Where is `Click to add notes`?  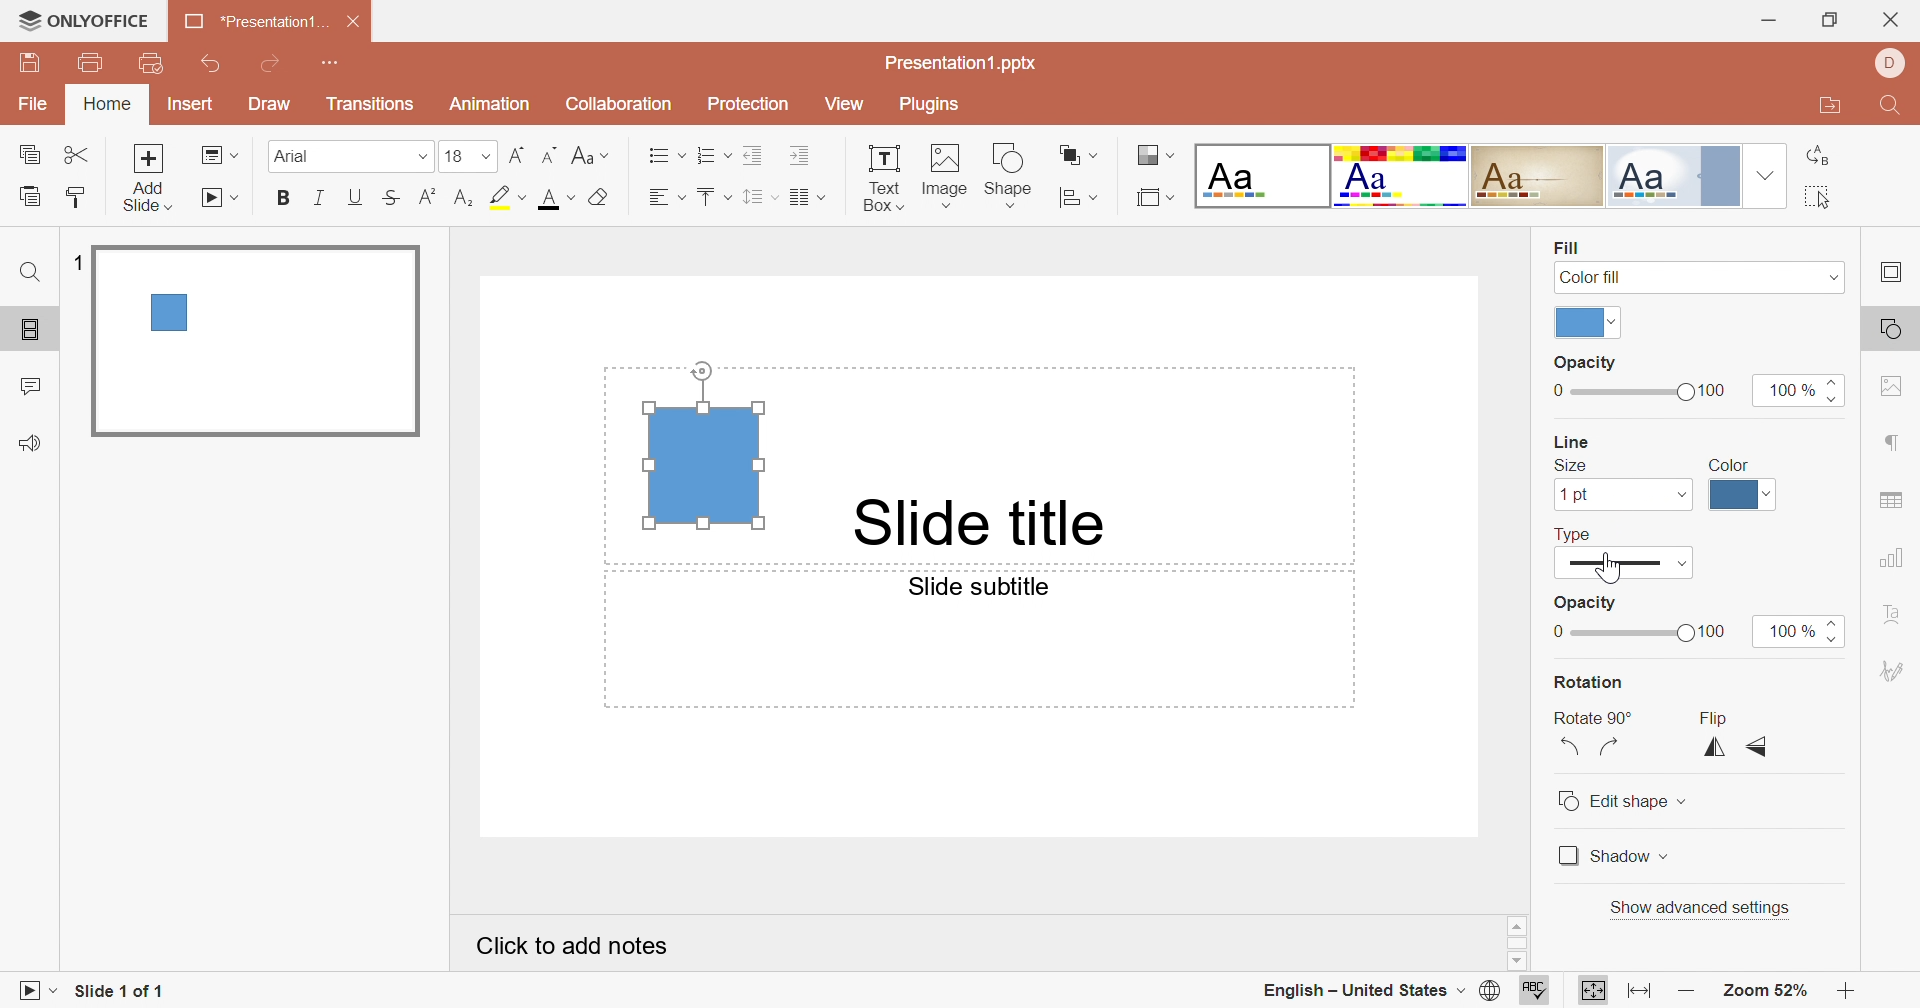 Click to add notes is located at coordinates (574, 950).